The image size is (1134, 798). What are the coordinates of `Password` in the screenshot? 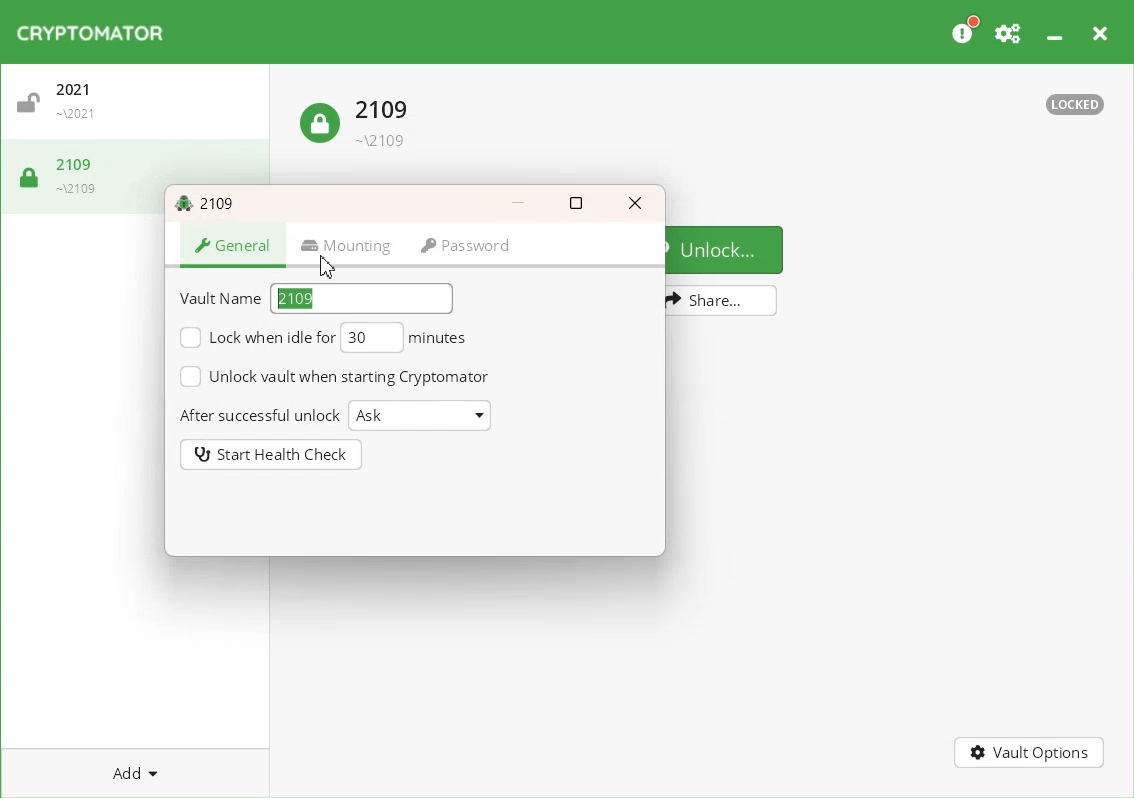 It's located at (463, 246).